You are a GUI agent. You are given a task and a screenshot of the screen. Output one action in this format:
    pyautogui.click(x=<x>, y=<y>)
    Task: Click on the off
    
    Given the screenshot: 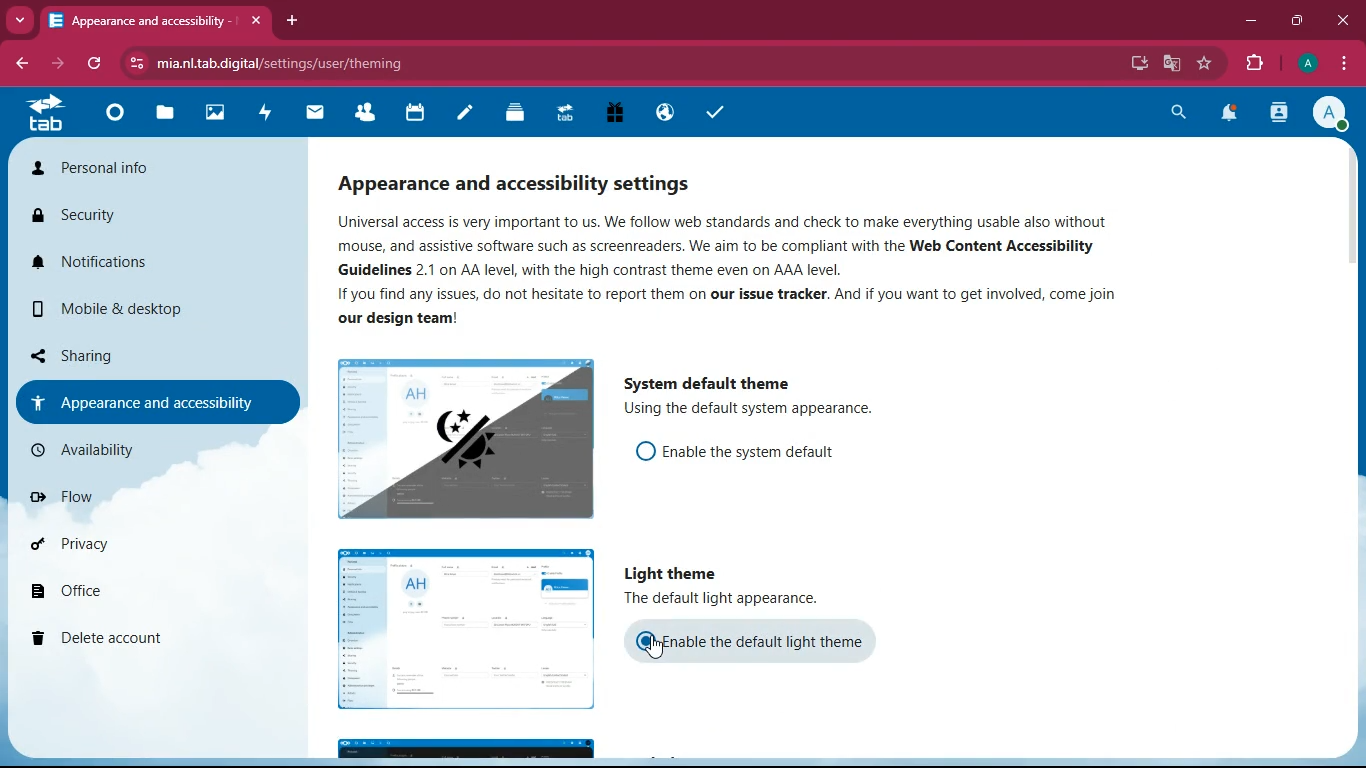 What is the action you would take?
    pyautogui.click(x=643, y=451)
    